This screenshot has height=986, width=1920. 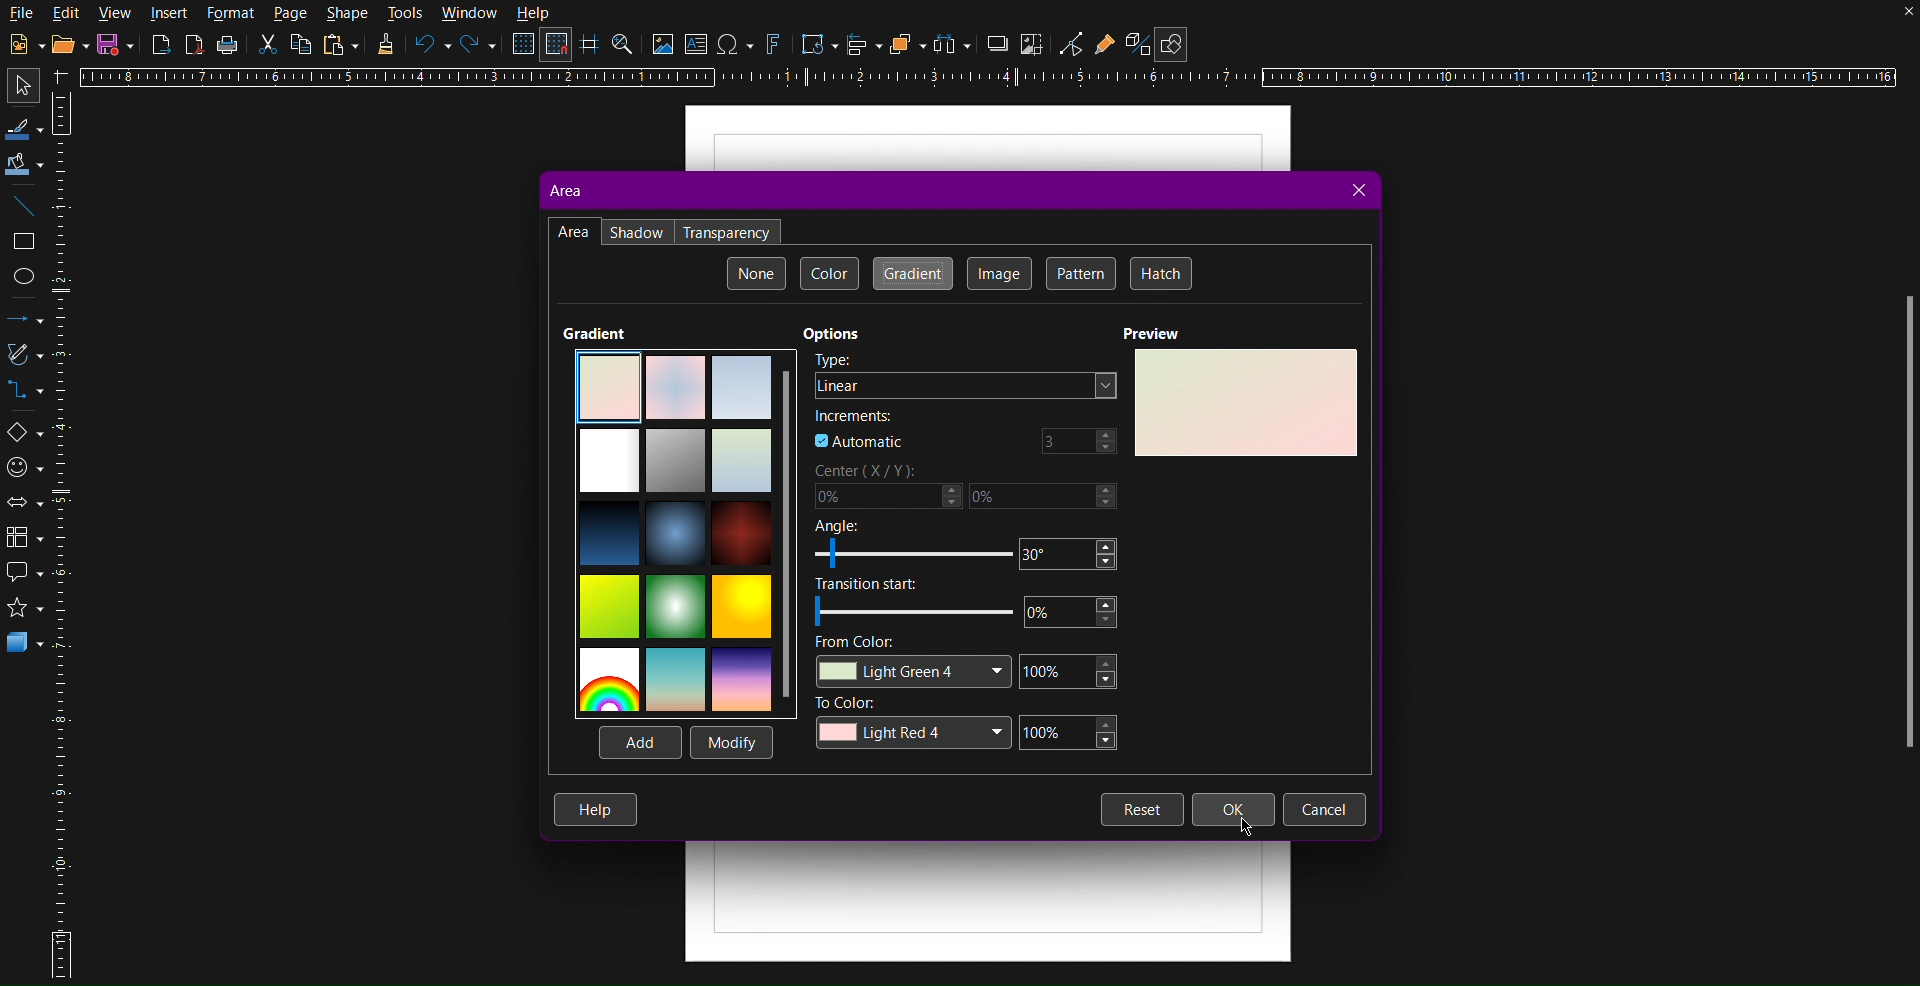 What do you see at coordinates (735, 744) in the screenshot?
I see `Modify` at bounding box center [735, 744].